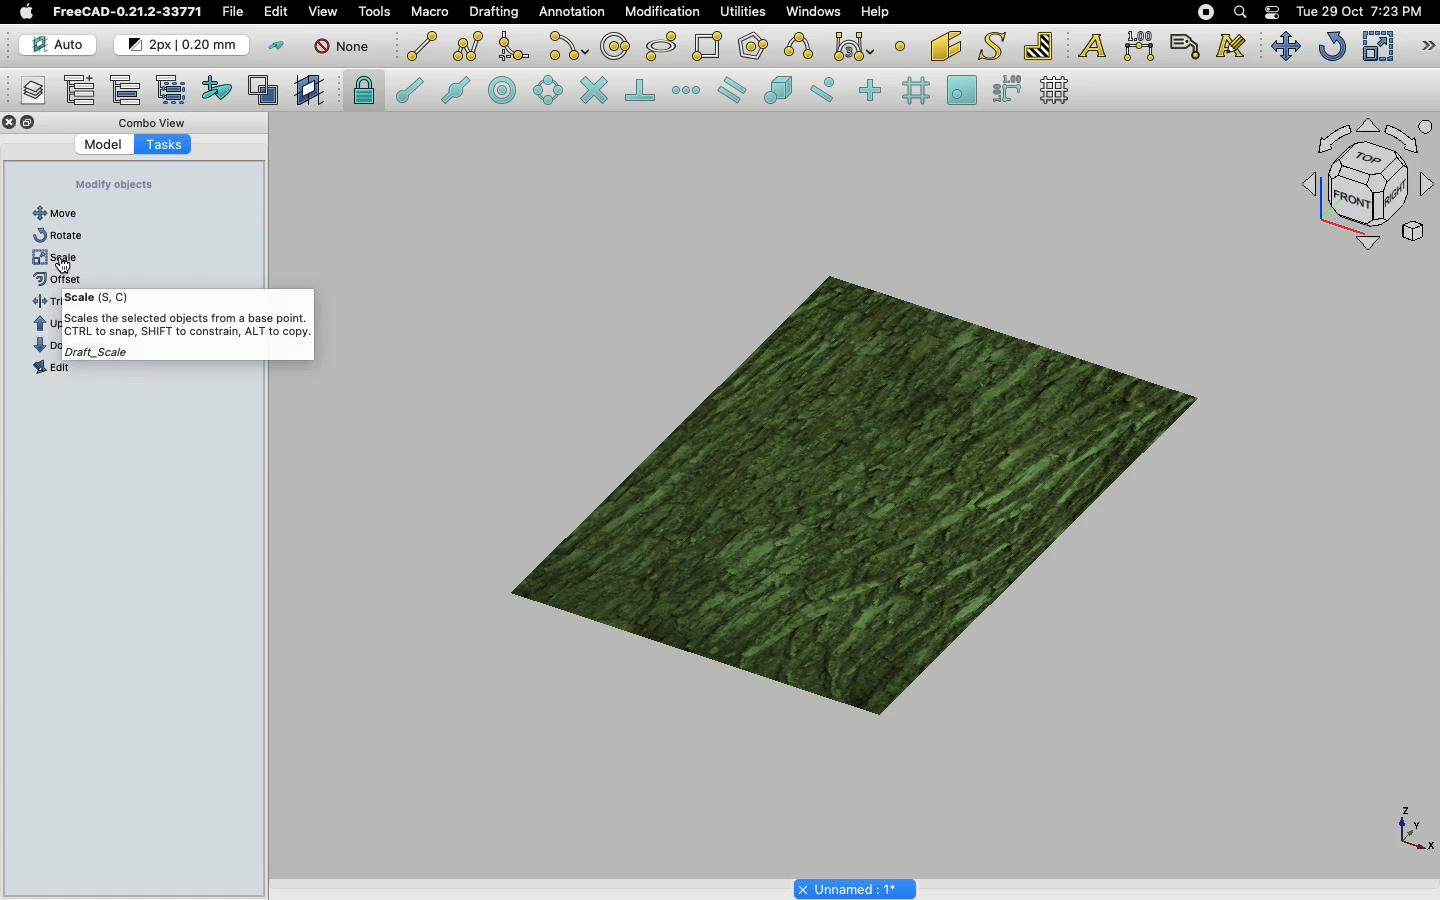  Describe the element at coordinates (235, 12) in the screenshot. I see `File` at that location.